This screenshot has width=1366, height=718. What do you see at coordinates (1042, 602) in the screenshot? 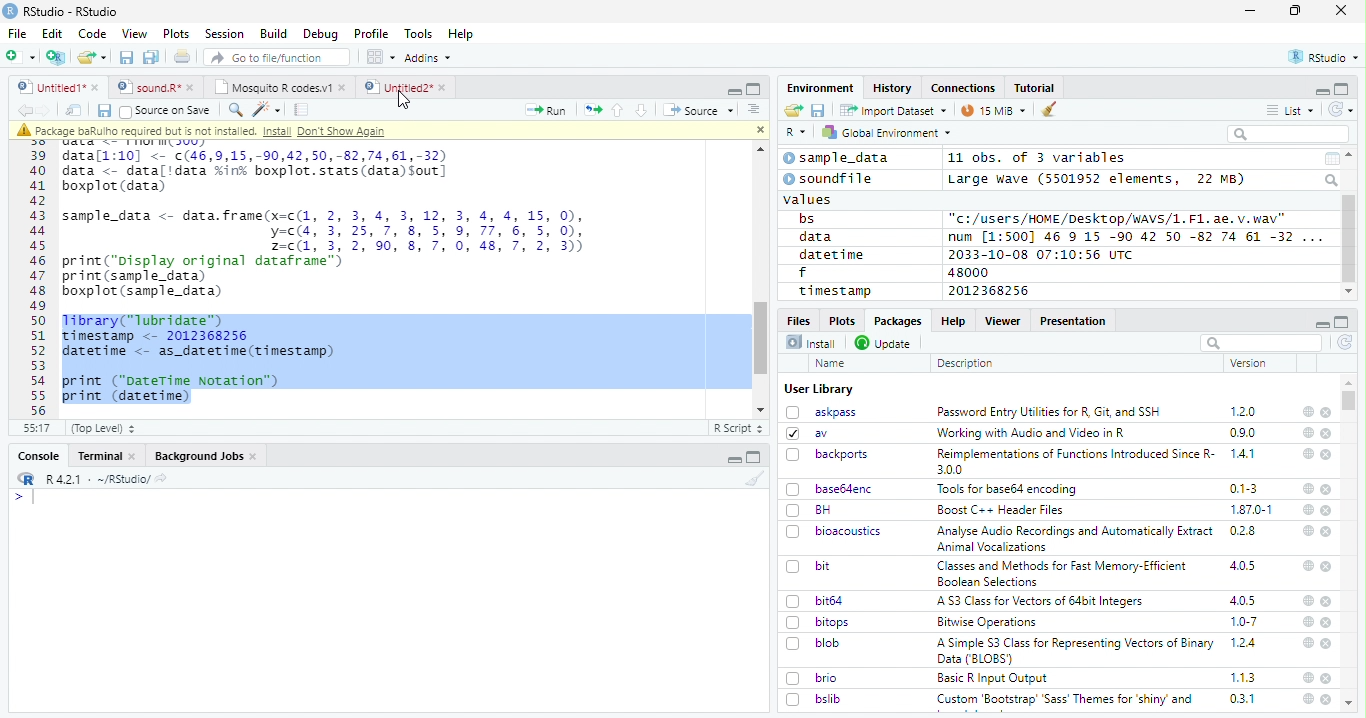
I see `A S3 Class for Vectors of 64bit Integers` at bounding box center [1042, 602].